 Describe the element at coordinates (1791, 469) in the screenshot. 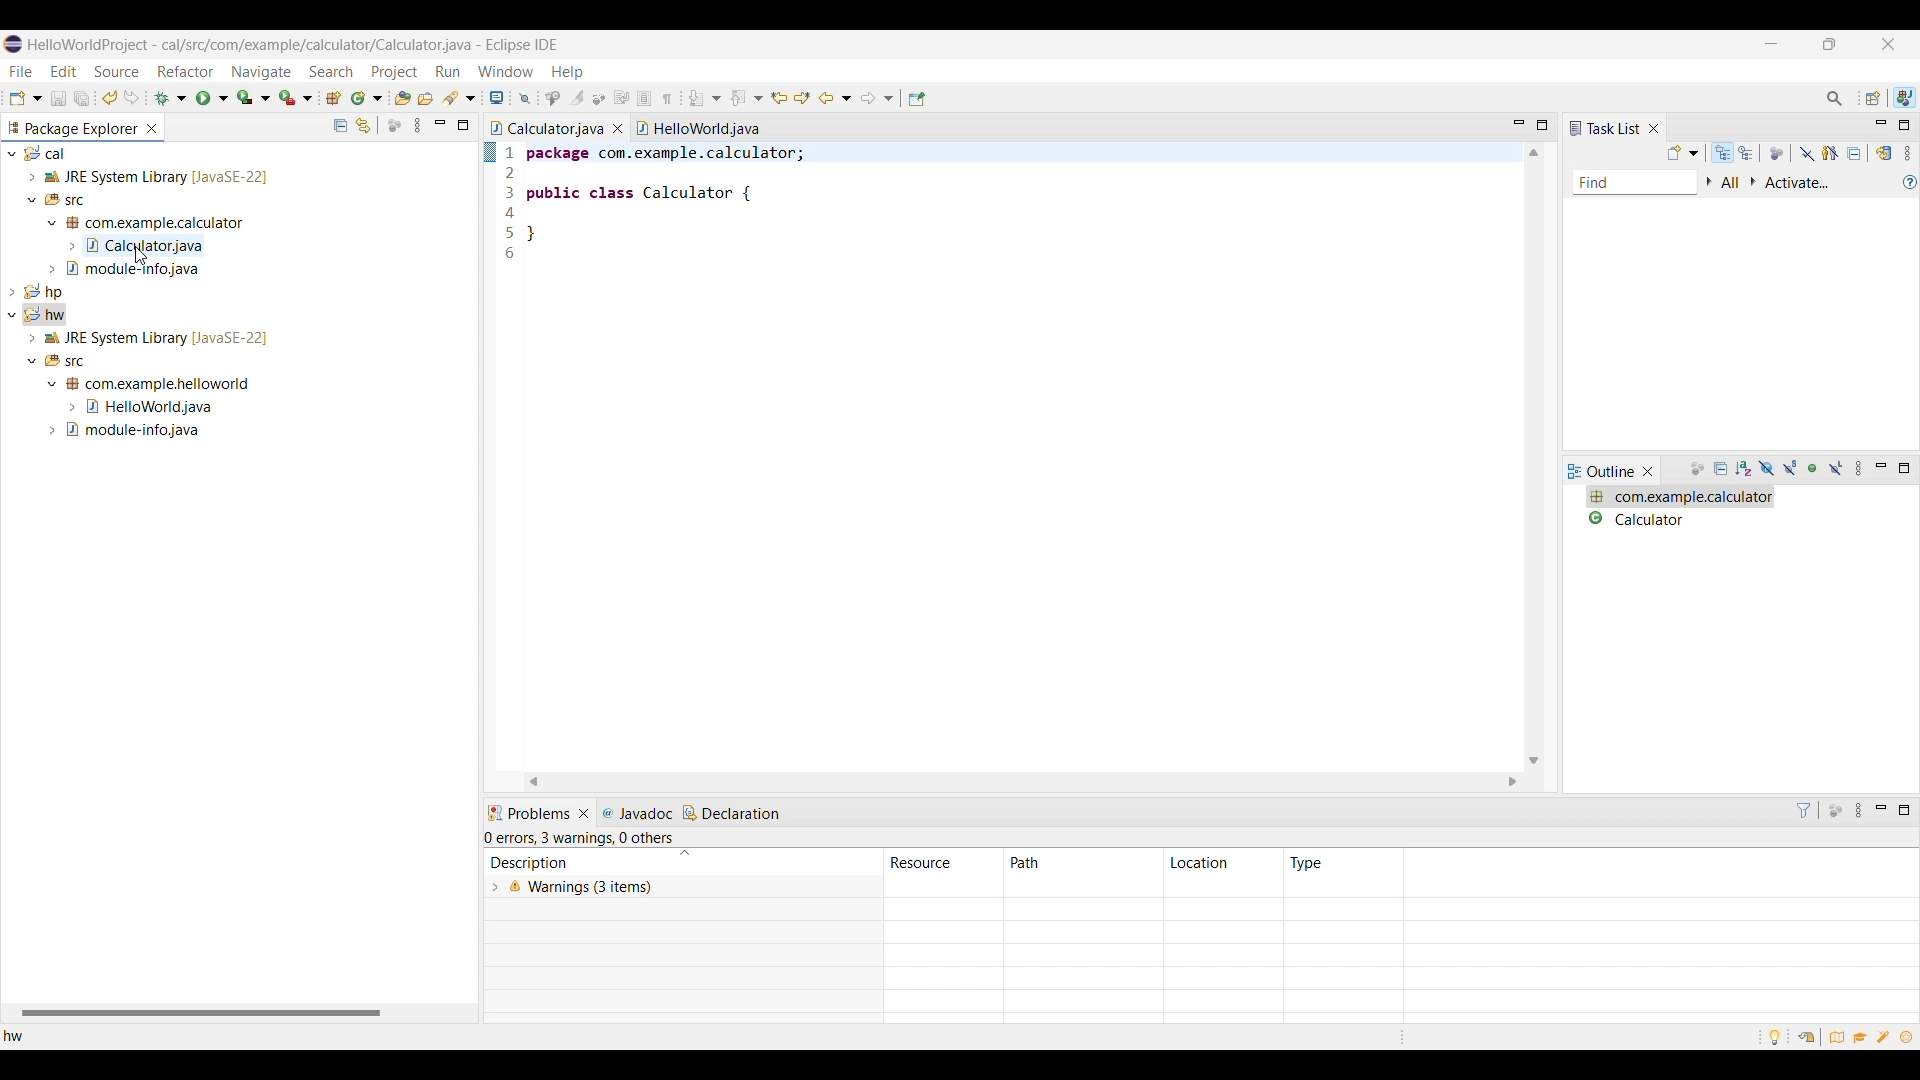

I see `Hide static fields and methods` at that location.